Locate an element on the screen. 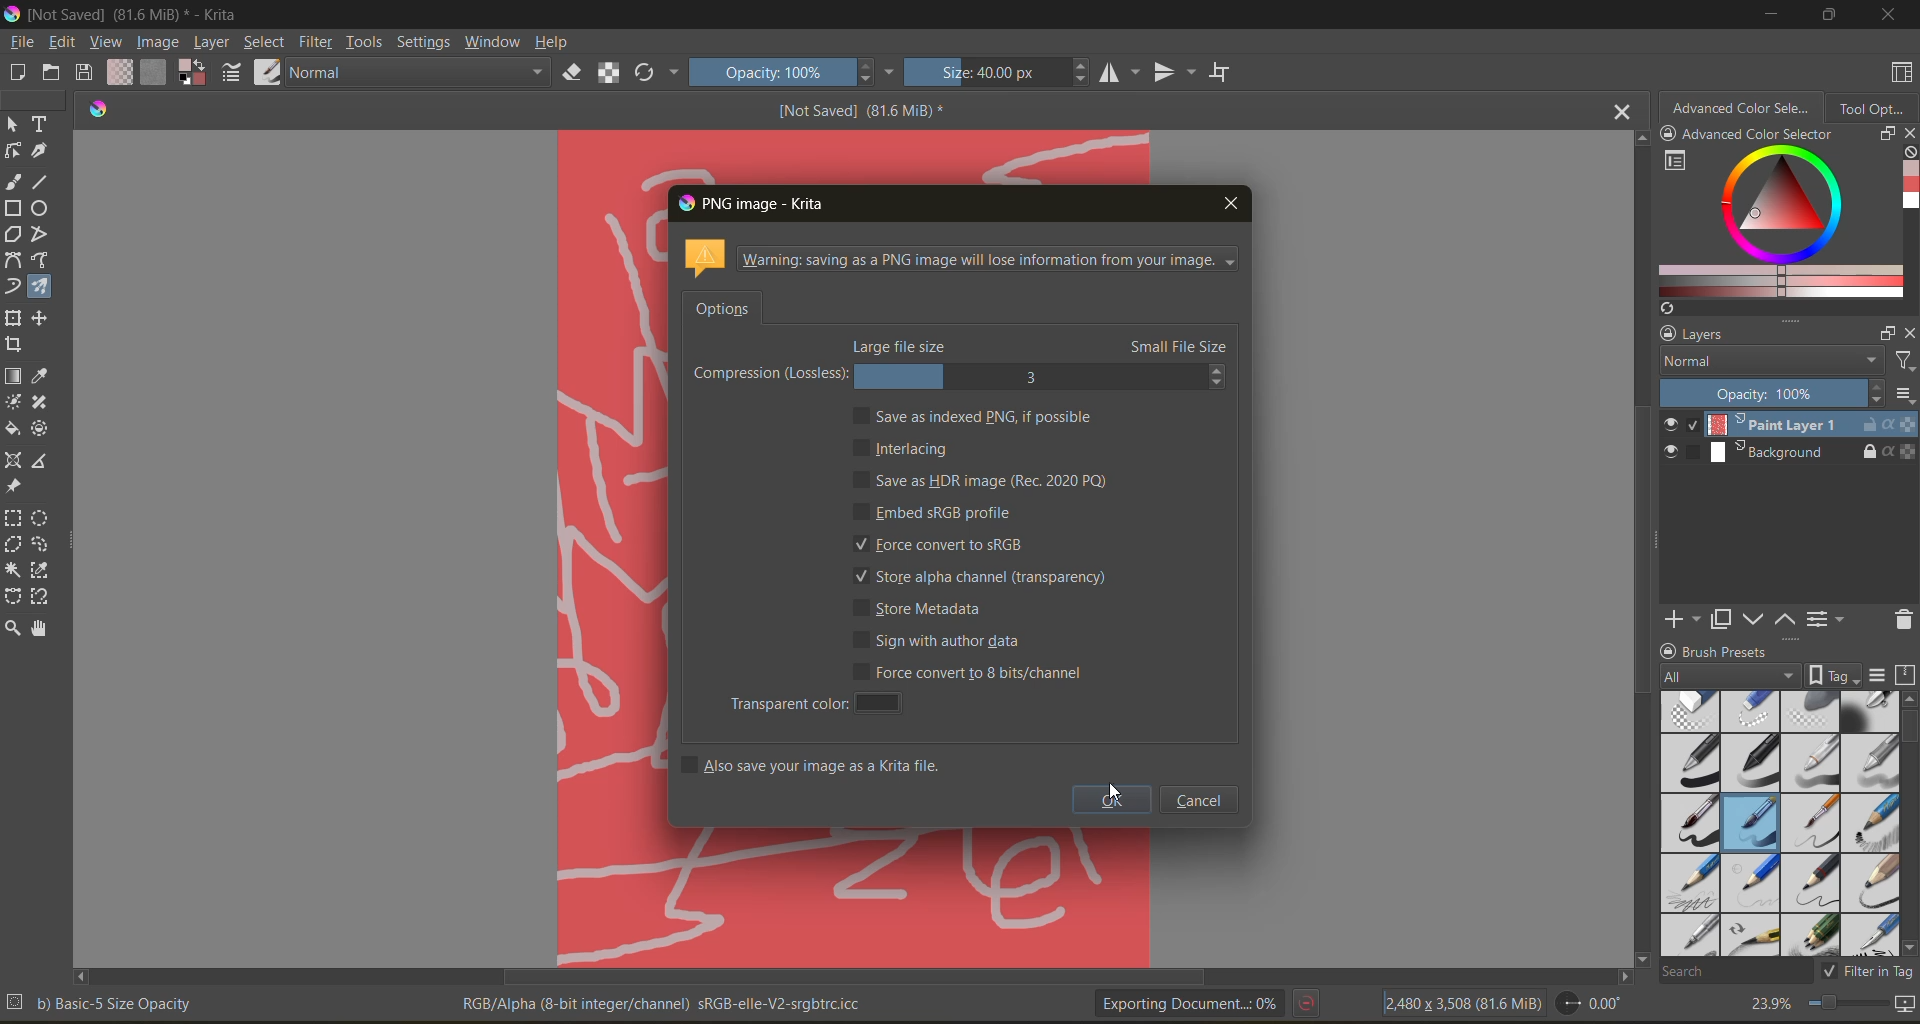  tool is located at coordinates (46, 152).